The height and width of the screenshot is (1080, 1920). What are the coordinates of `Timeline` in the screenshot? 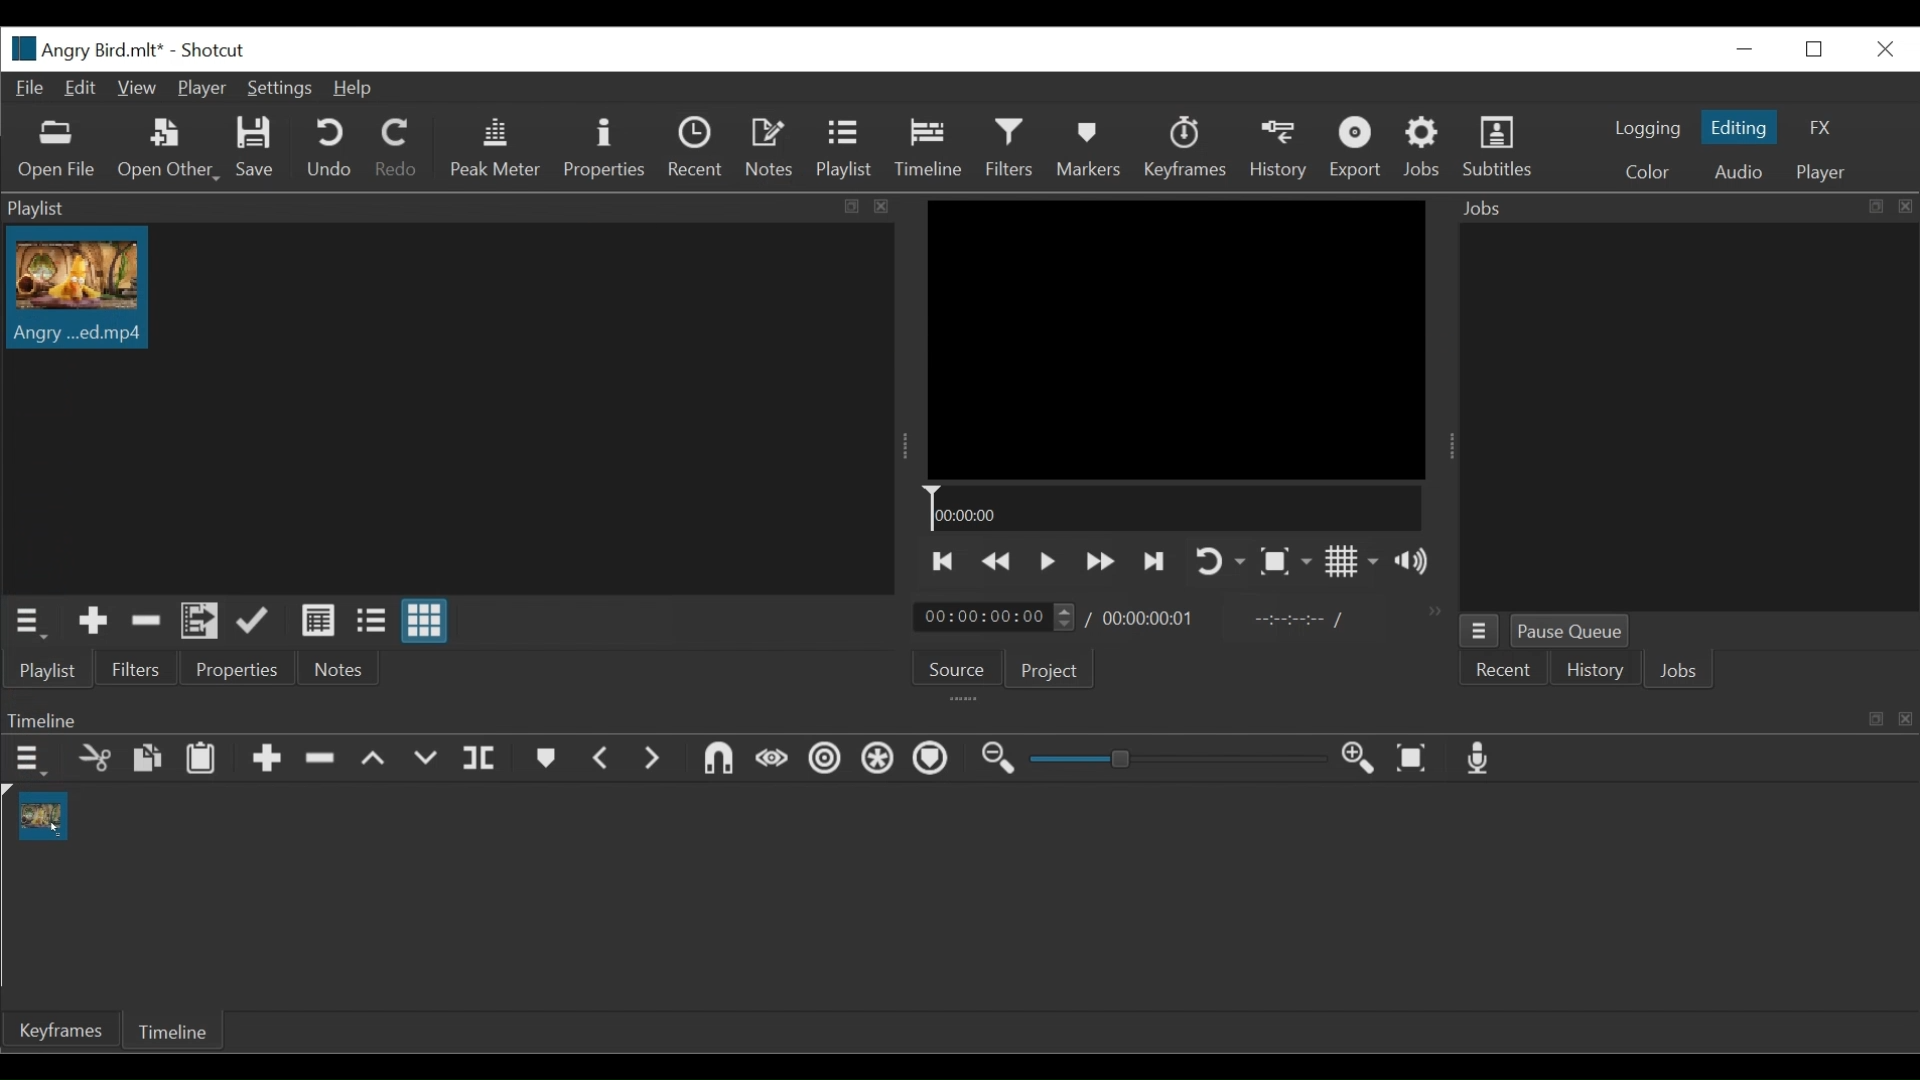 It's located at (928, 147).